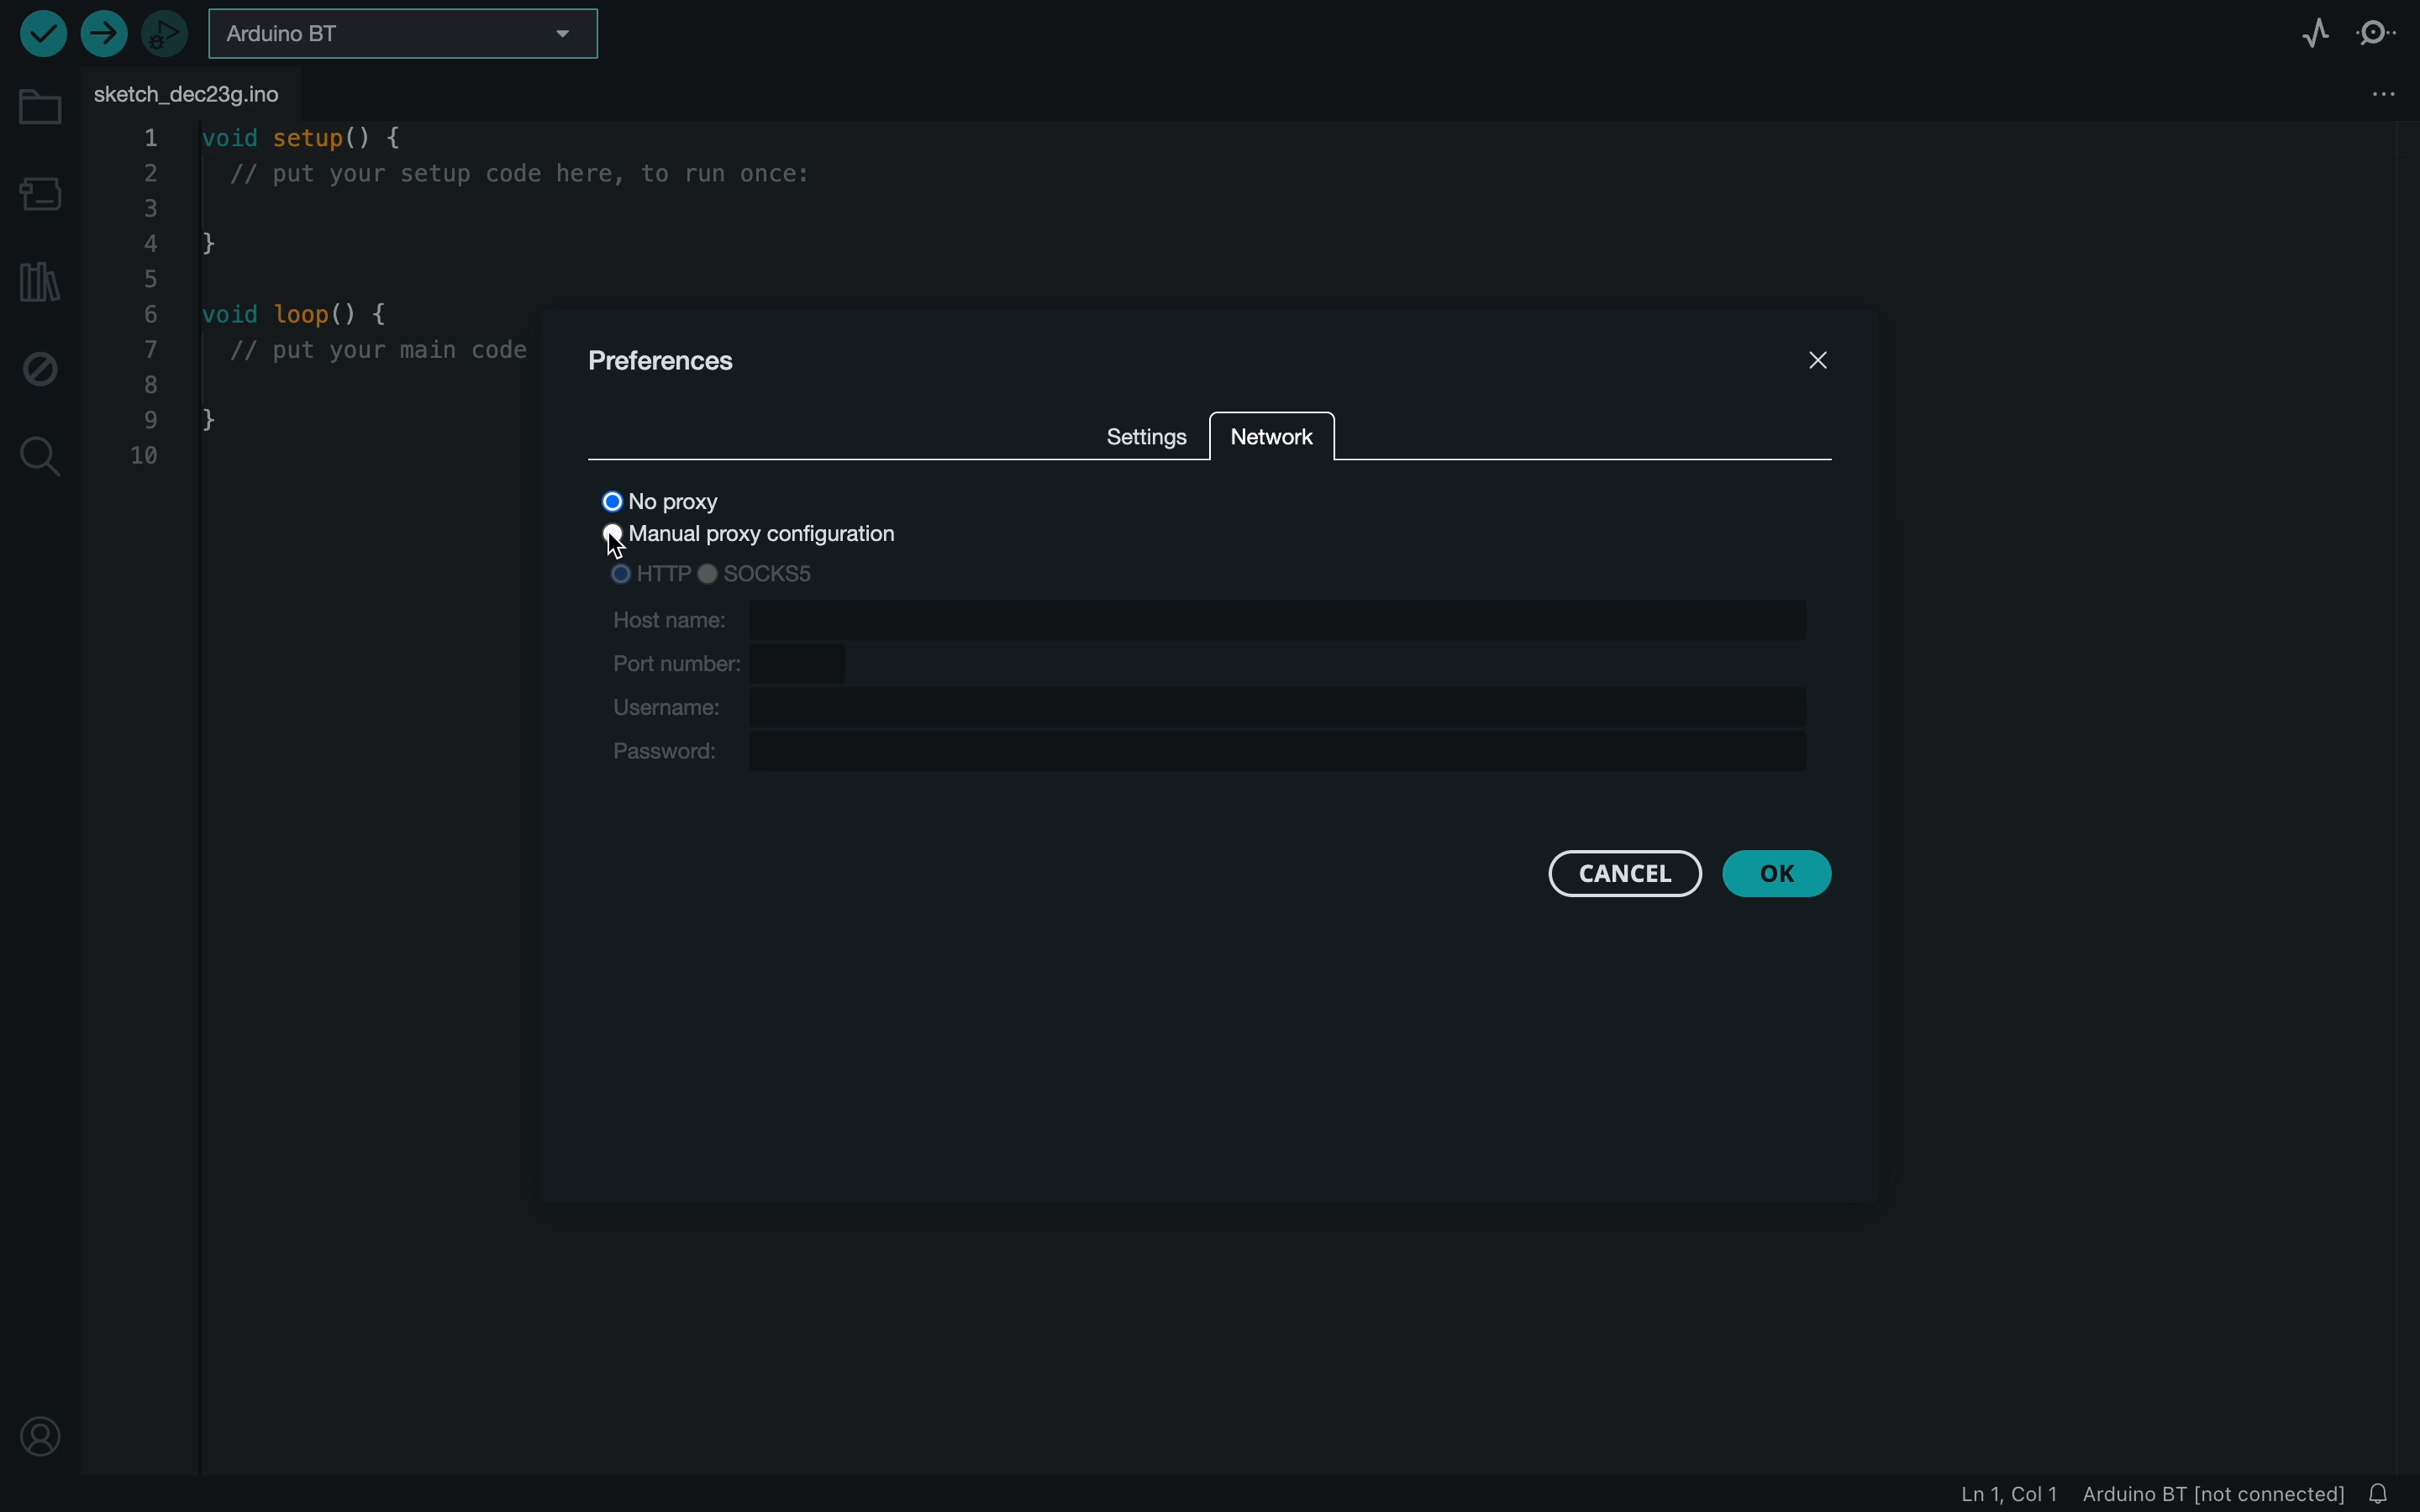 This screenshot has width=2420, height=1512. Describe the element at coordinates (1280, 442) in the screenshot. I see `network` at that location.